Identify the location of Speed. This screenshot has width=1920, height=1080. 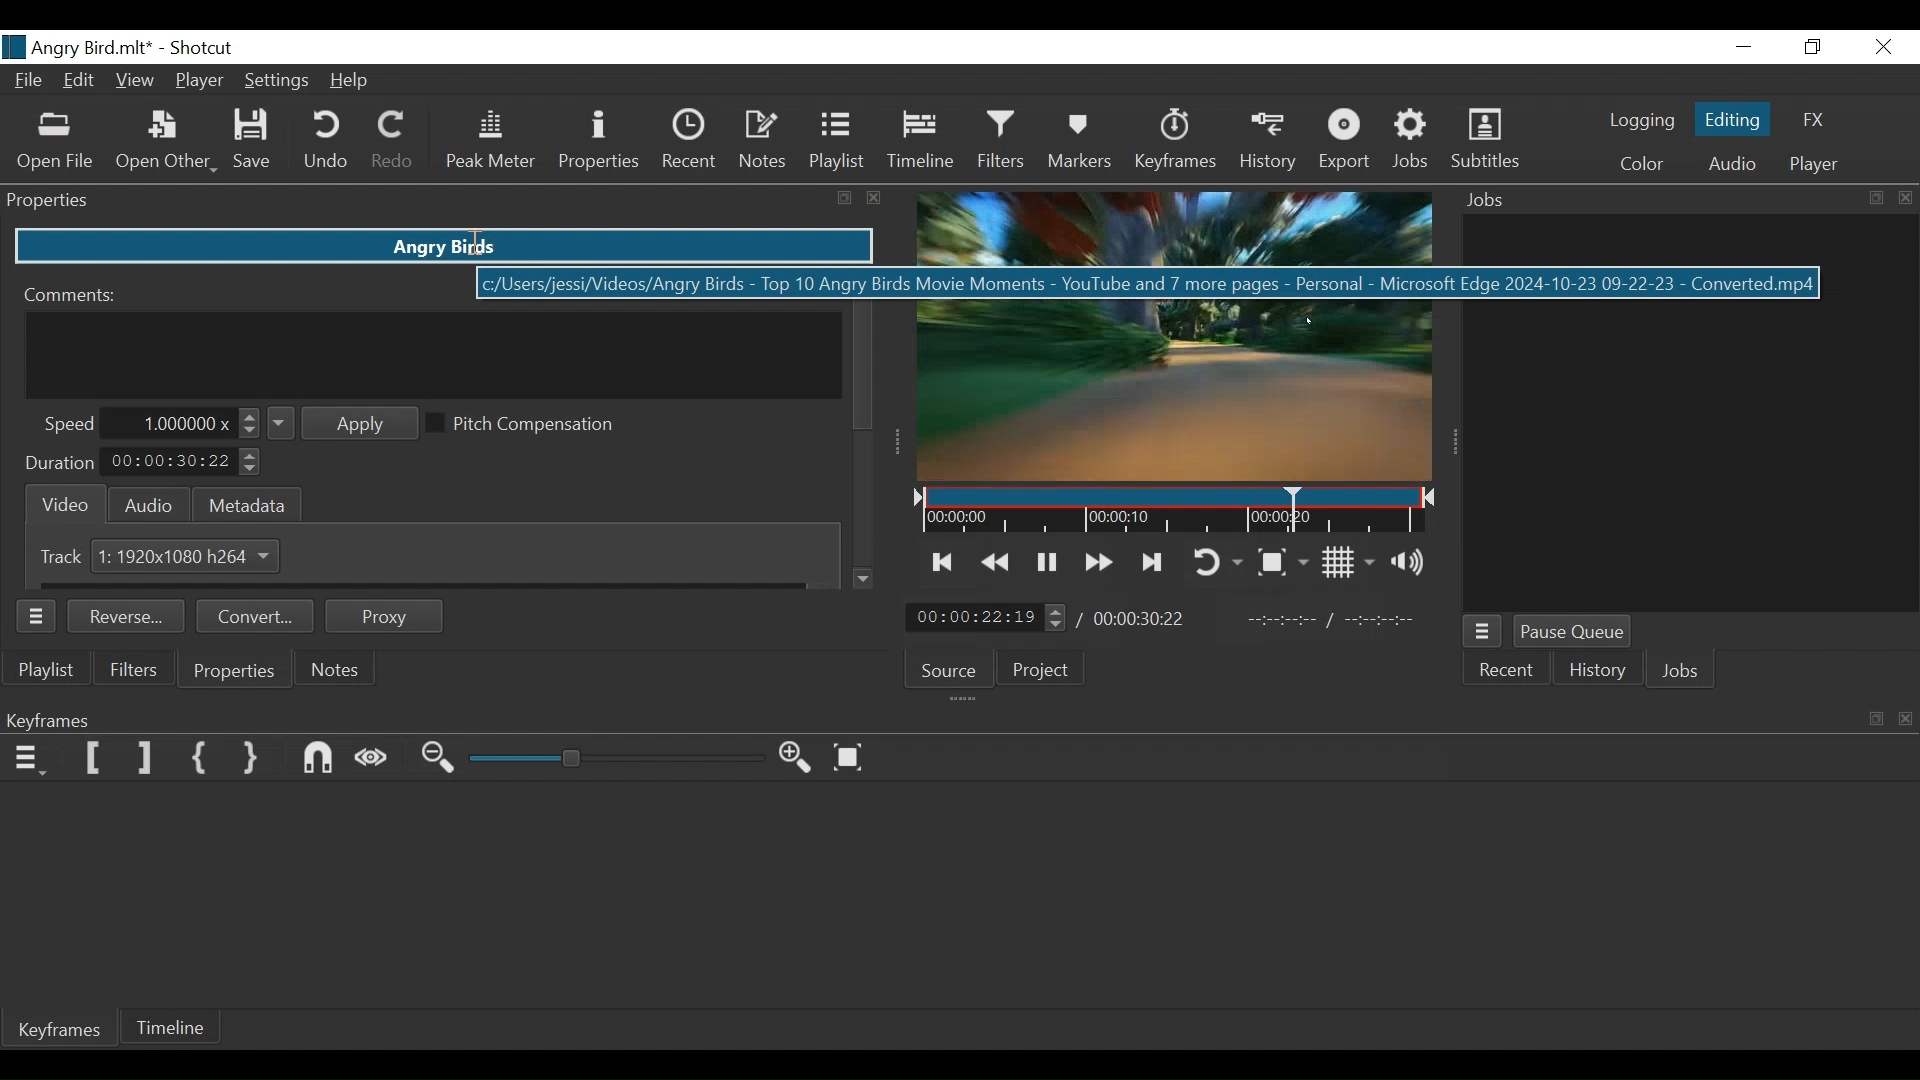
(69, 424).